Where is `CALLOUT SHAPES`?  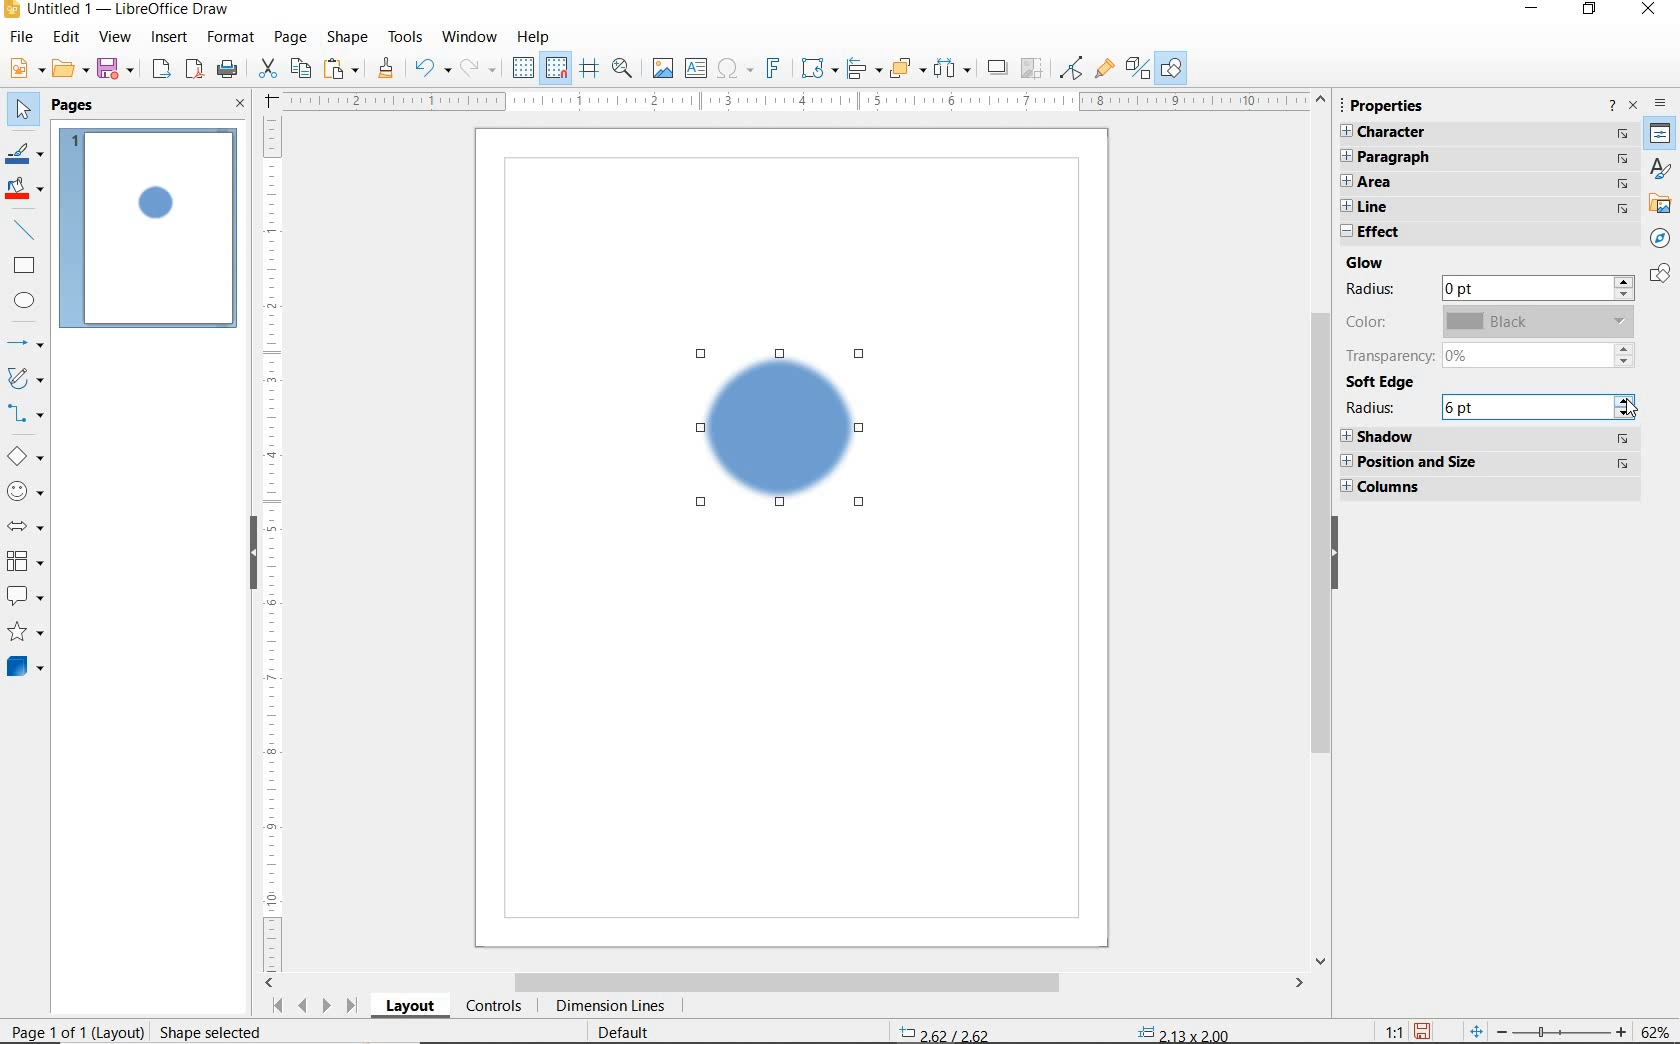 CALLOUT SHAPES is located at coordinates (26, 597).